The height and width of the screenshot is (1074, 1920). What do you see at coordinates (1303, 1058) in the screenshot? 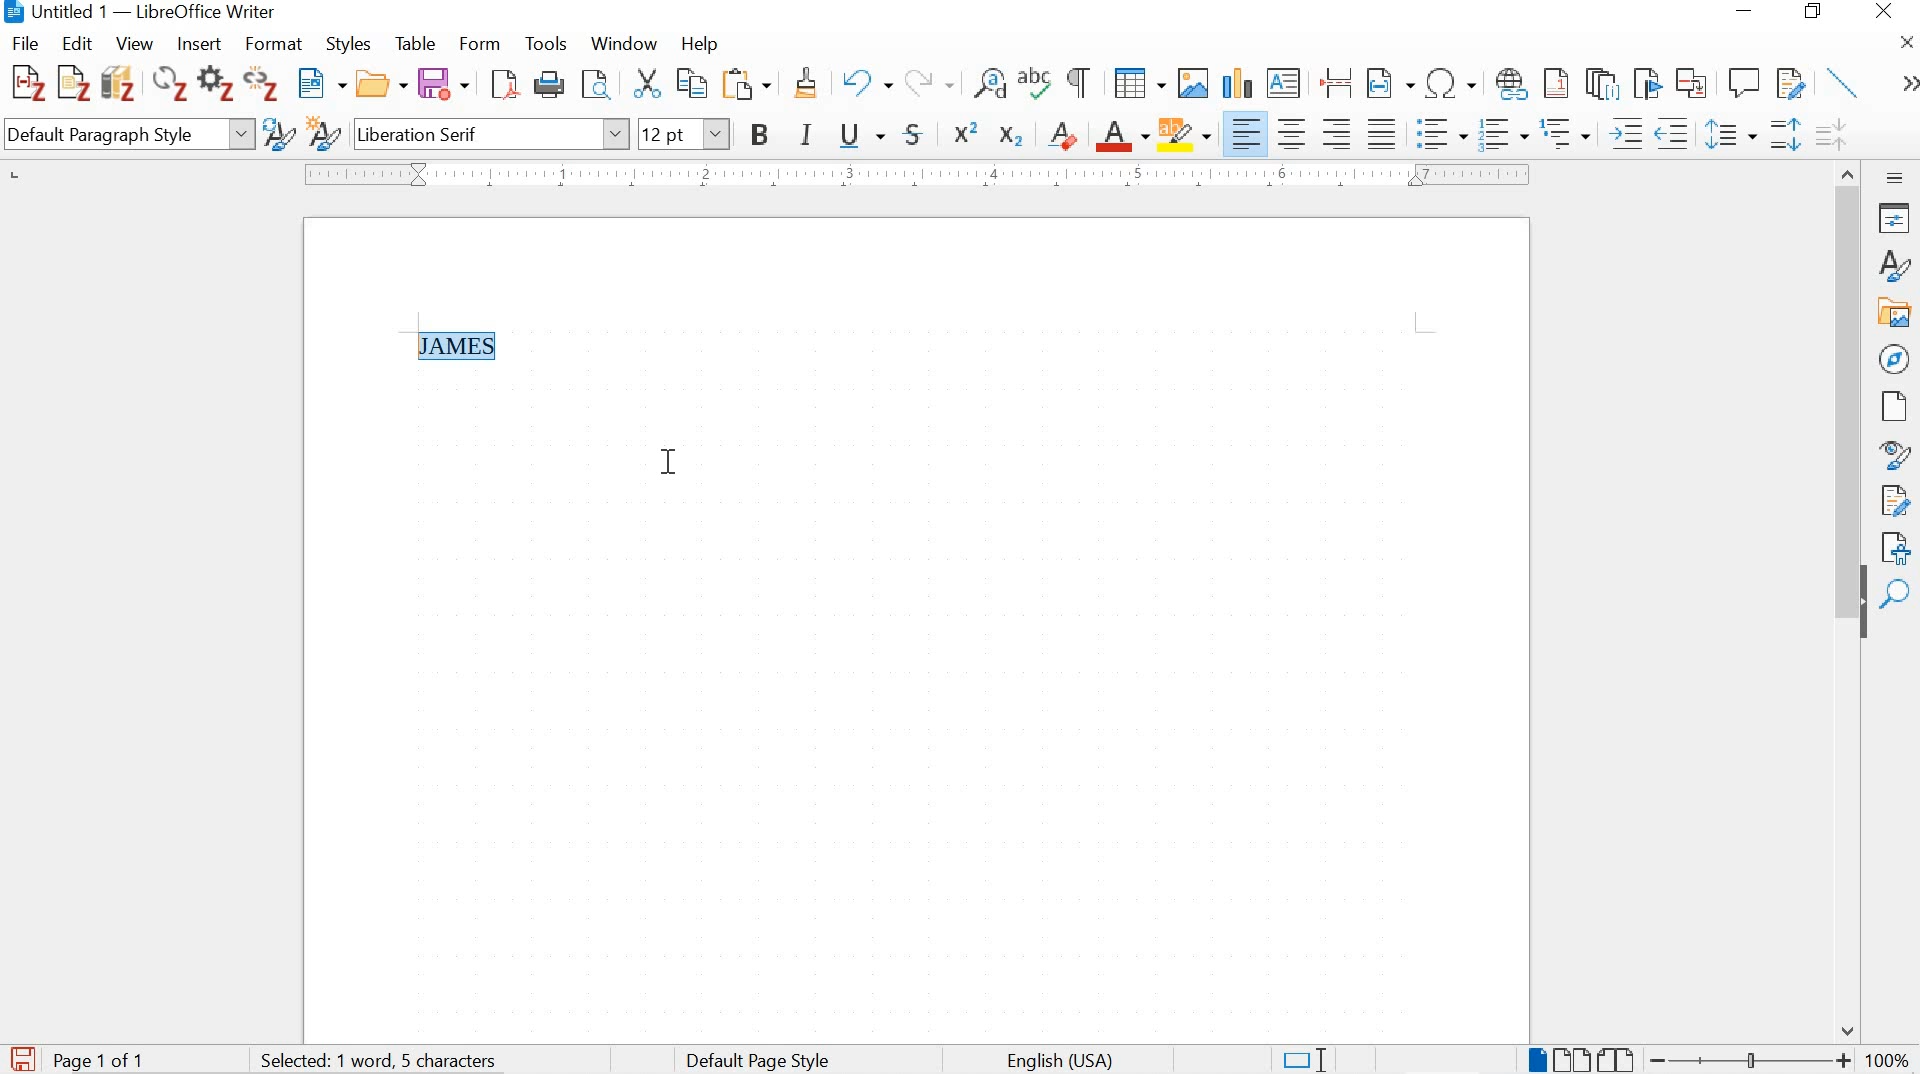
I see `standard selection` at bounding box center [1303, 1058].